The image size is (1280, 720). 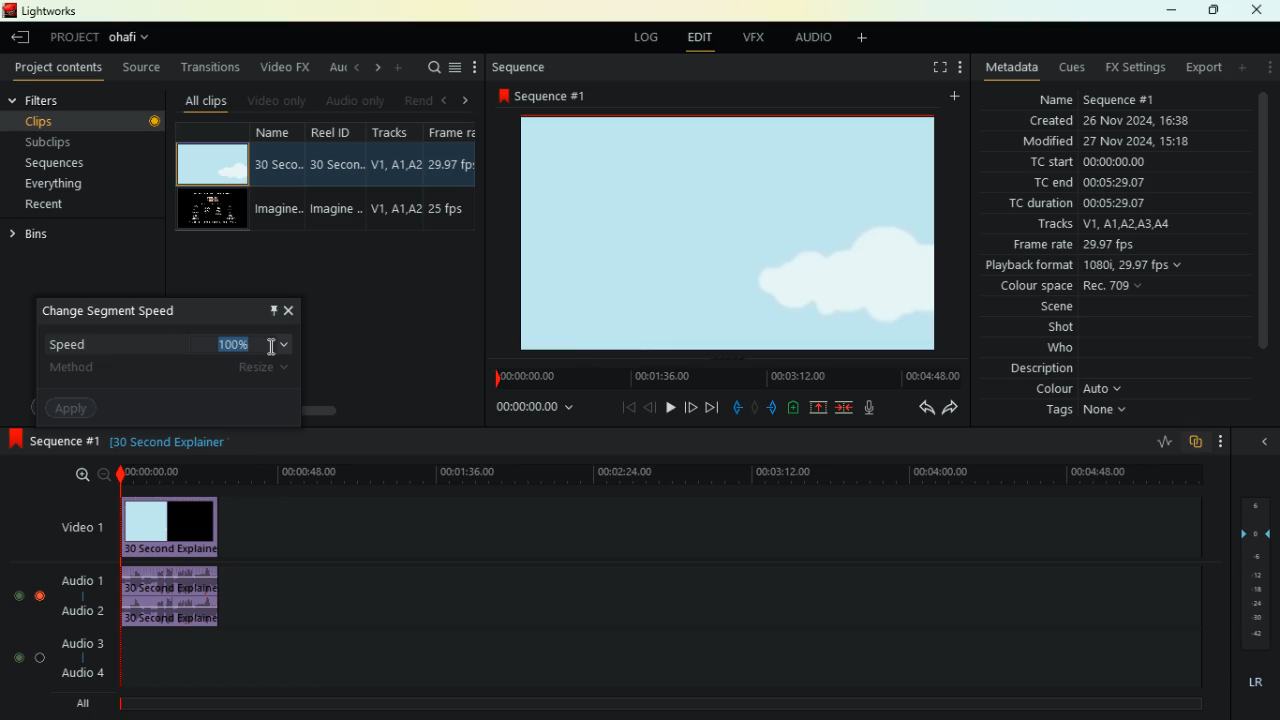 What do you see at coordinates (650, 407) in the screenshot?
I see `back` at bounding box center [650, 407].